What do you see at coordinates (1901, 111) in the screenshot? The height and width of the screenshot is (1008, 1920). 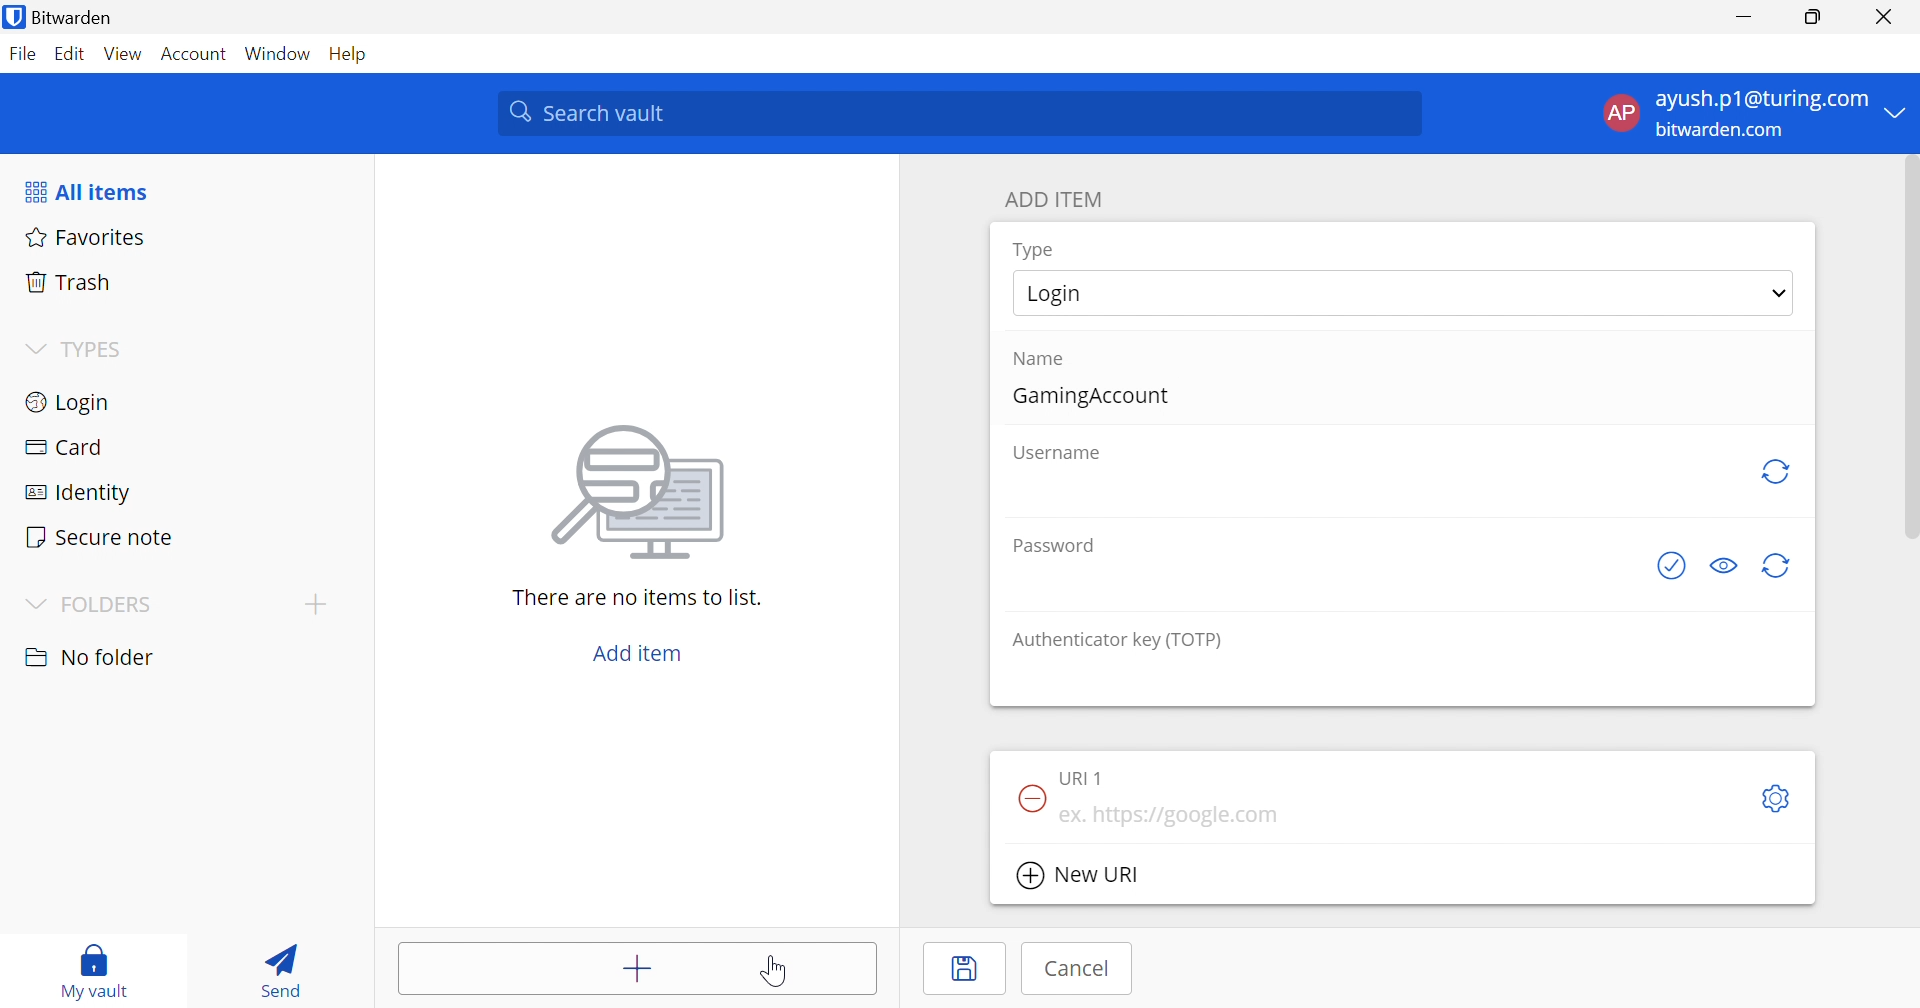 I see `Drop Down` at bounding box center [1901, 111].